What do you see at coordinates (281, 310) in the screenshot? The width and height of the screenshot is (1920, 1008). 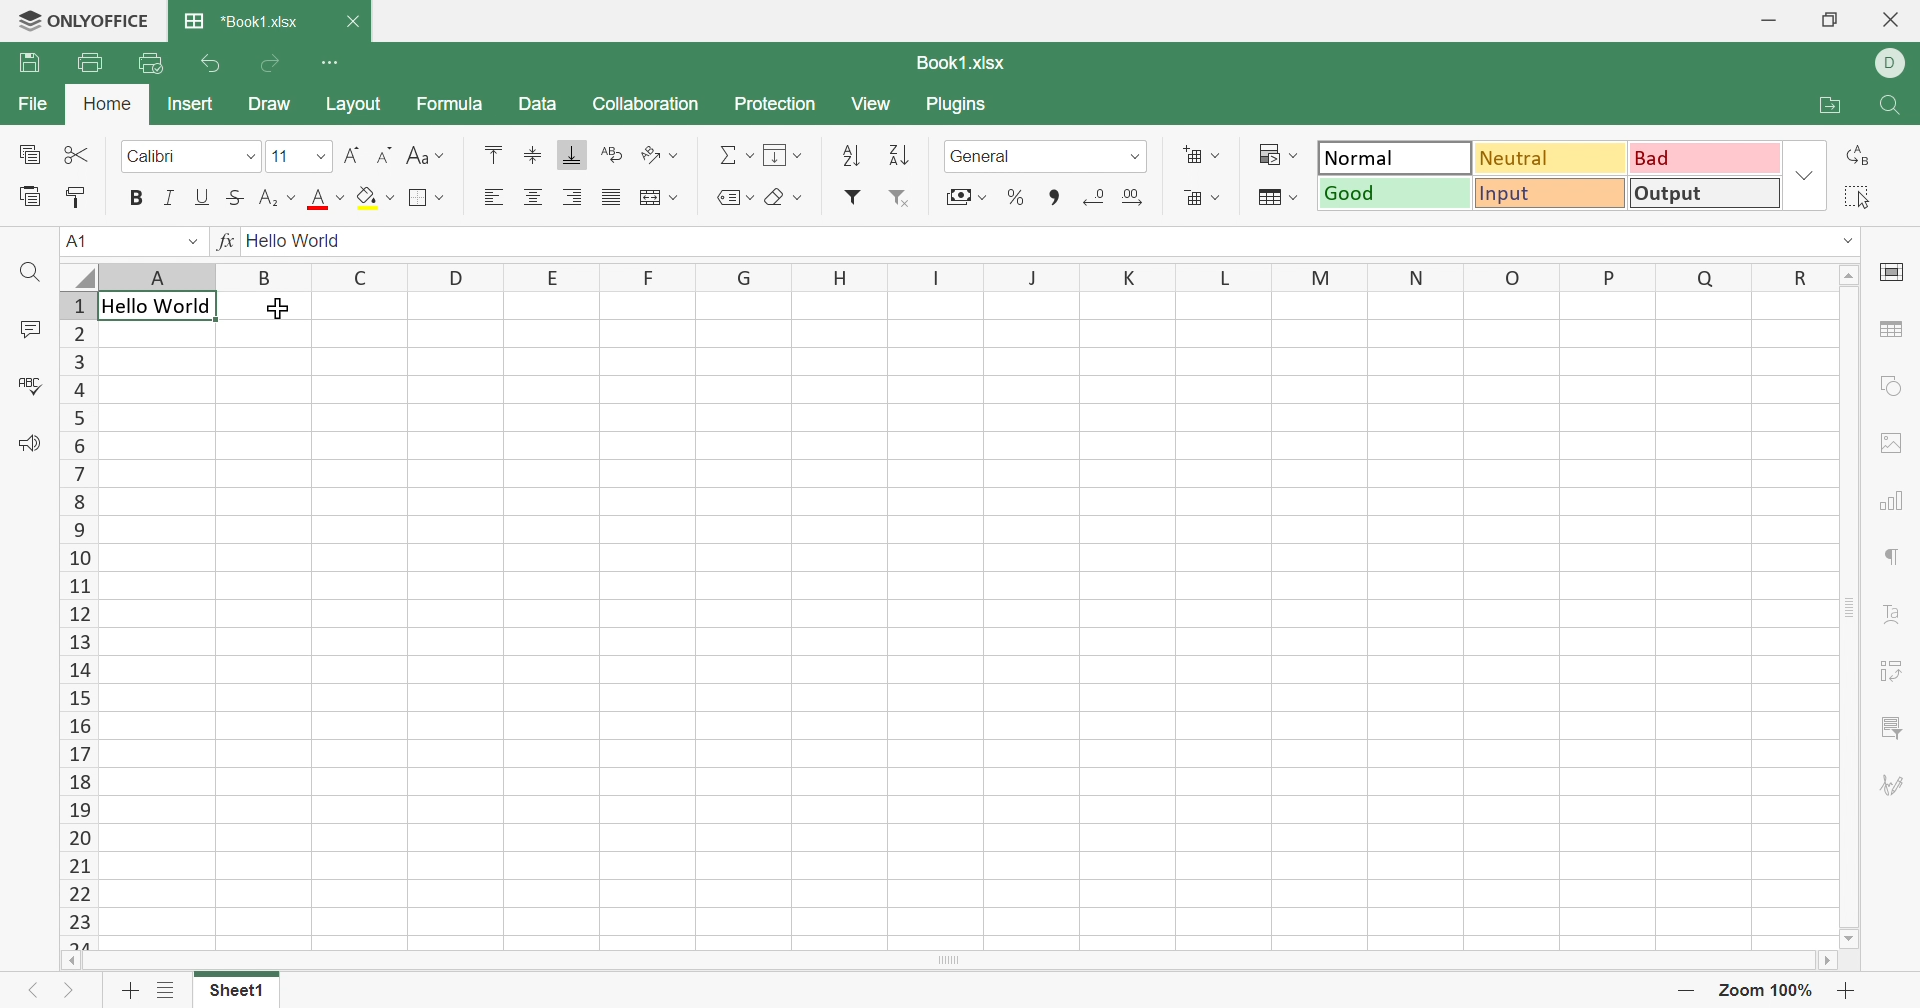 I see `Cursor` at bounding box center [281, 310].